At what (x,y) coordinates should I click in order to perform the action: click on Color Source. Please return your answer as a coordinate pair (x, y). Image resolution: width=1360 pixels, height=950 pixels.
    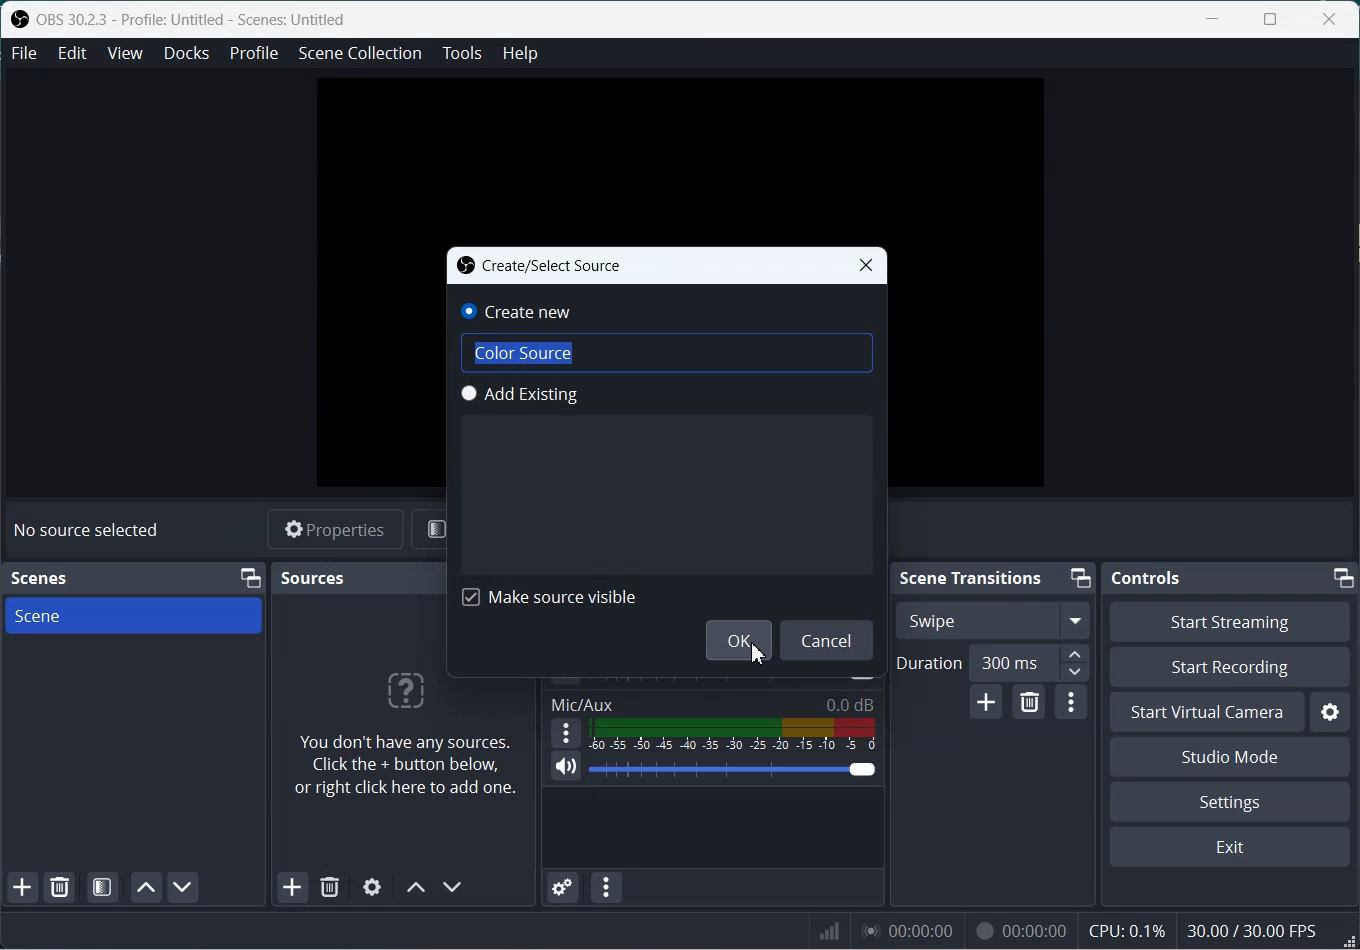
    Looking at the image, I should click on (667, 352).